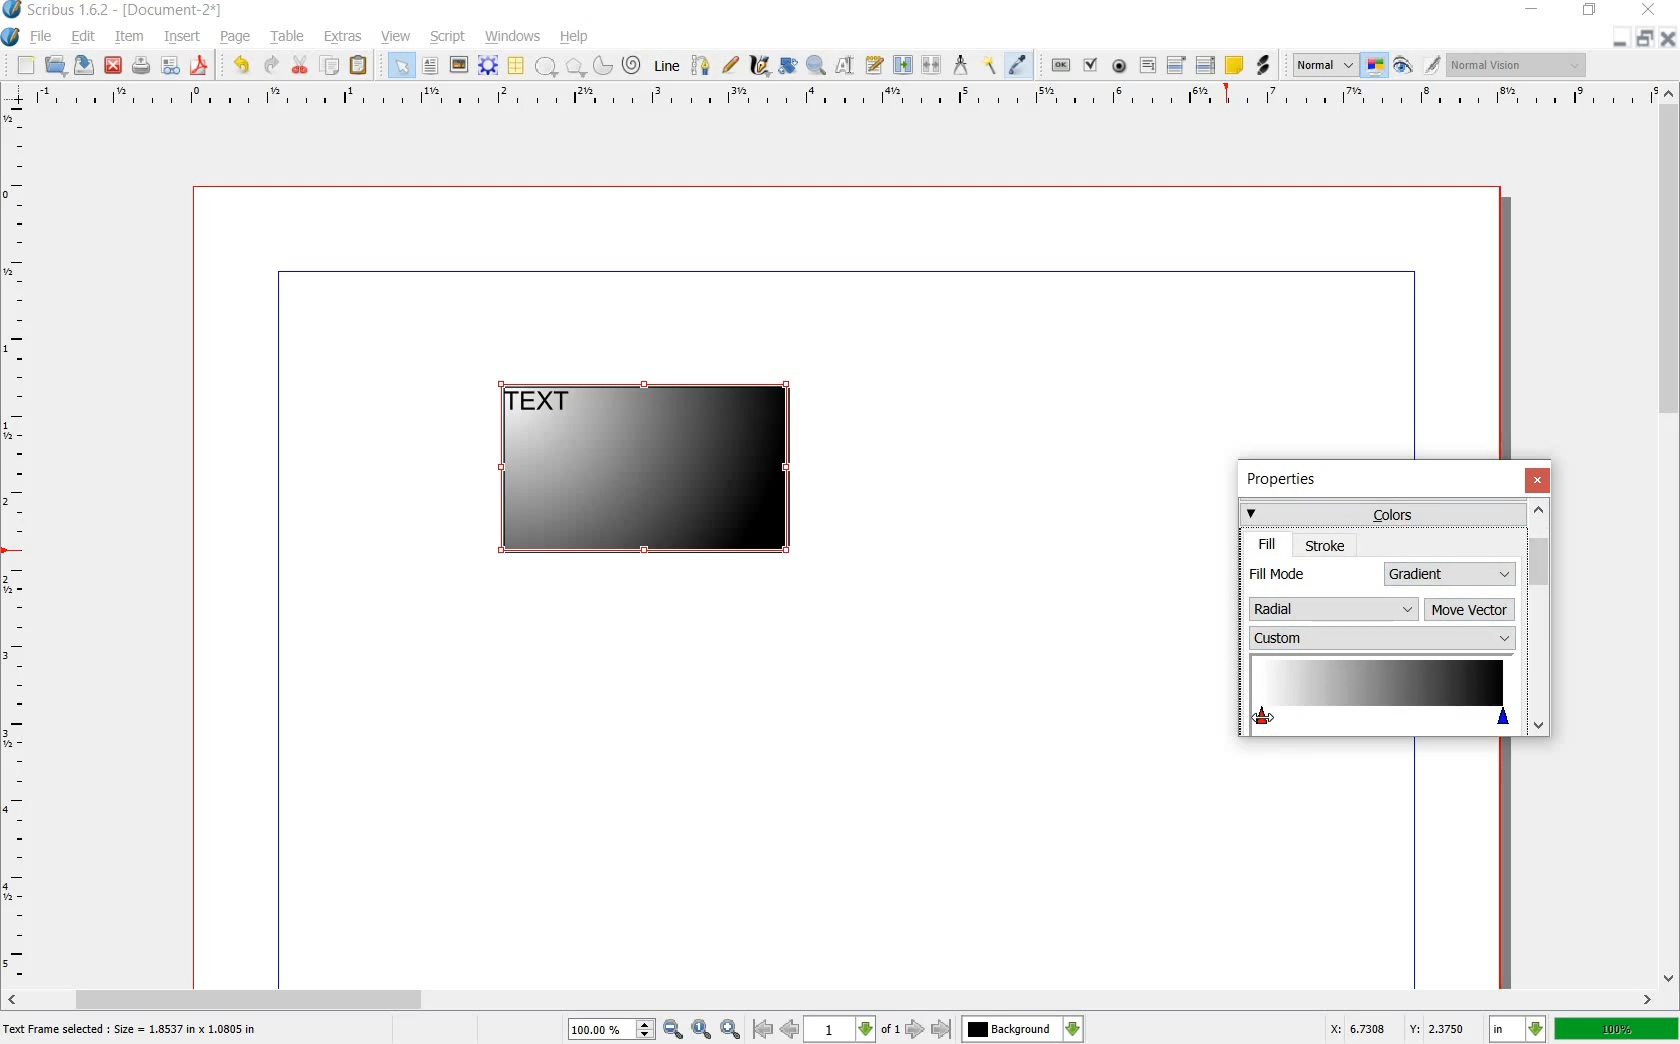 The width and height of the screenshot is (1680, 1044). What do you see at coordinates (669, 67) in the screenshot?
I see `line` at bounding box center [669, 67].